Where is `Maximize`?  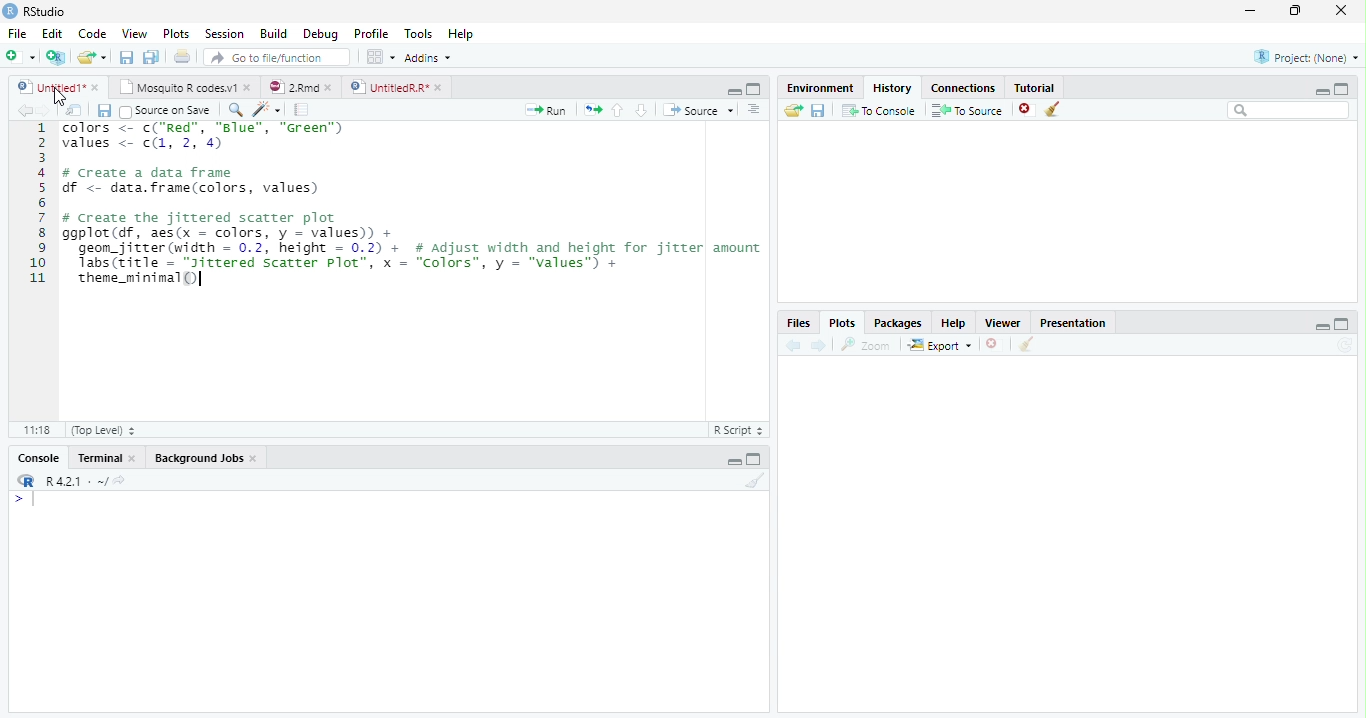 Maximize is located at coordinates (754, 458).